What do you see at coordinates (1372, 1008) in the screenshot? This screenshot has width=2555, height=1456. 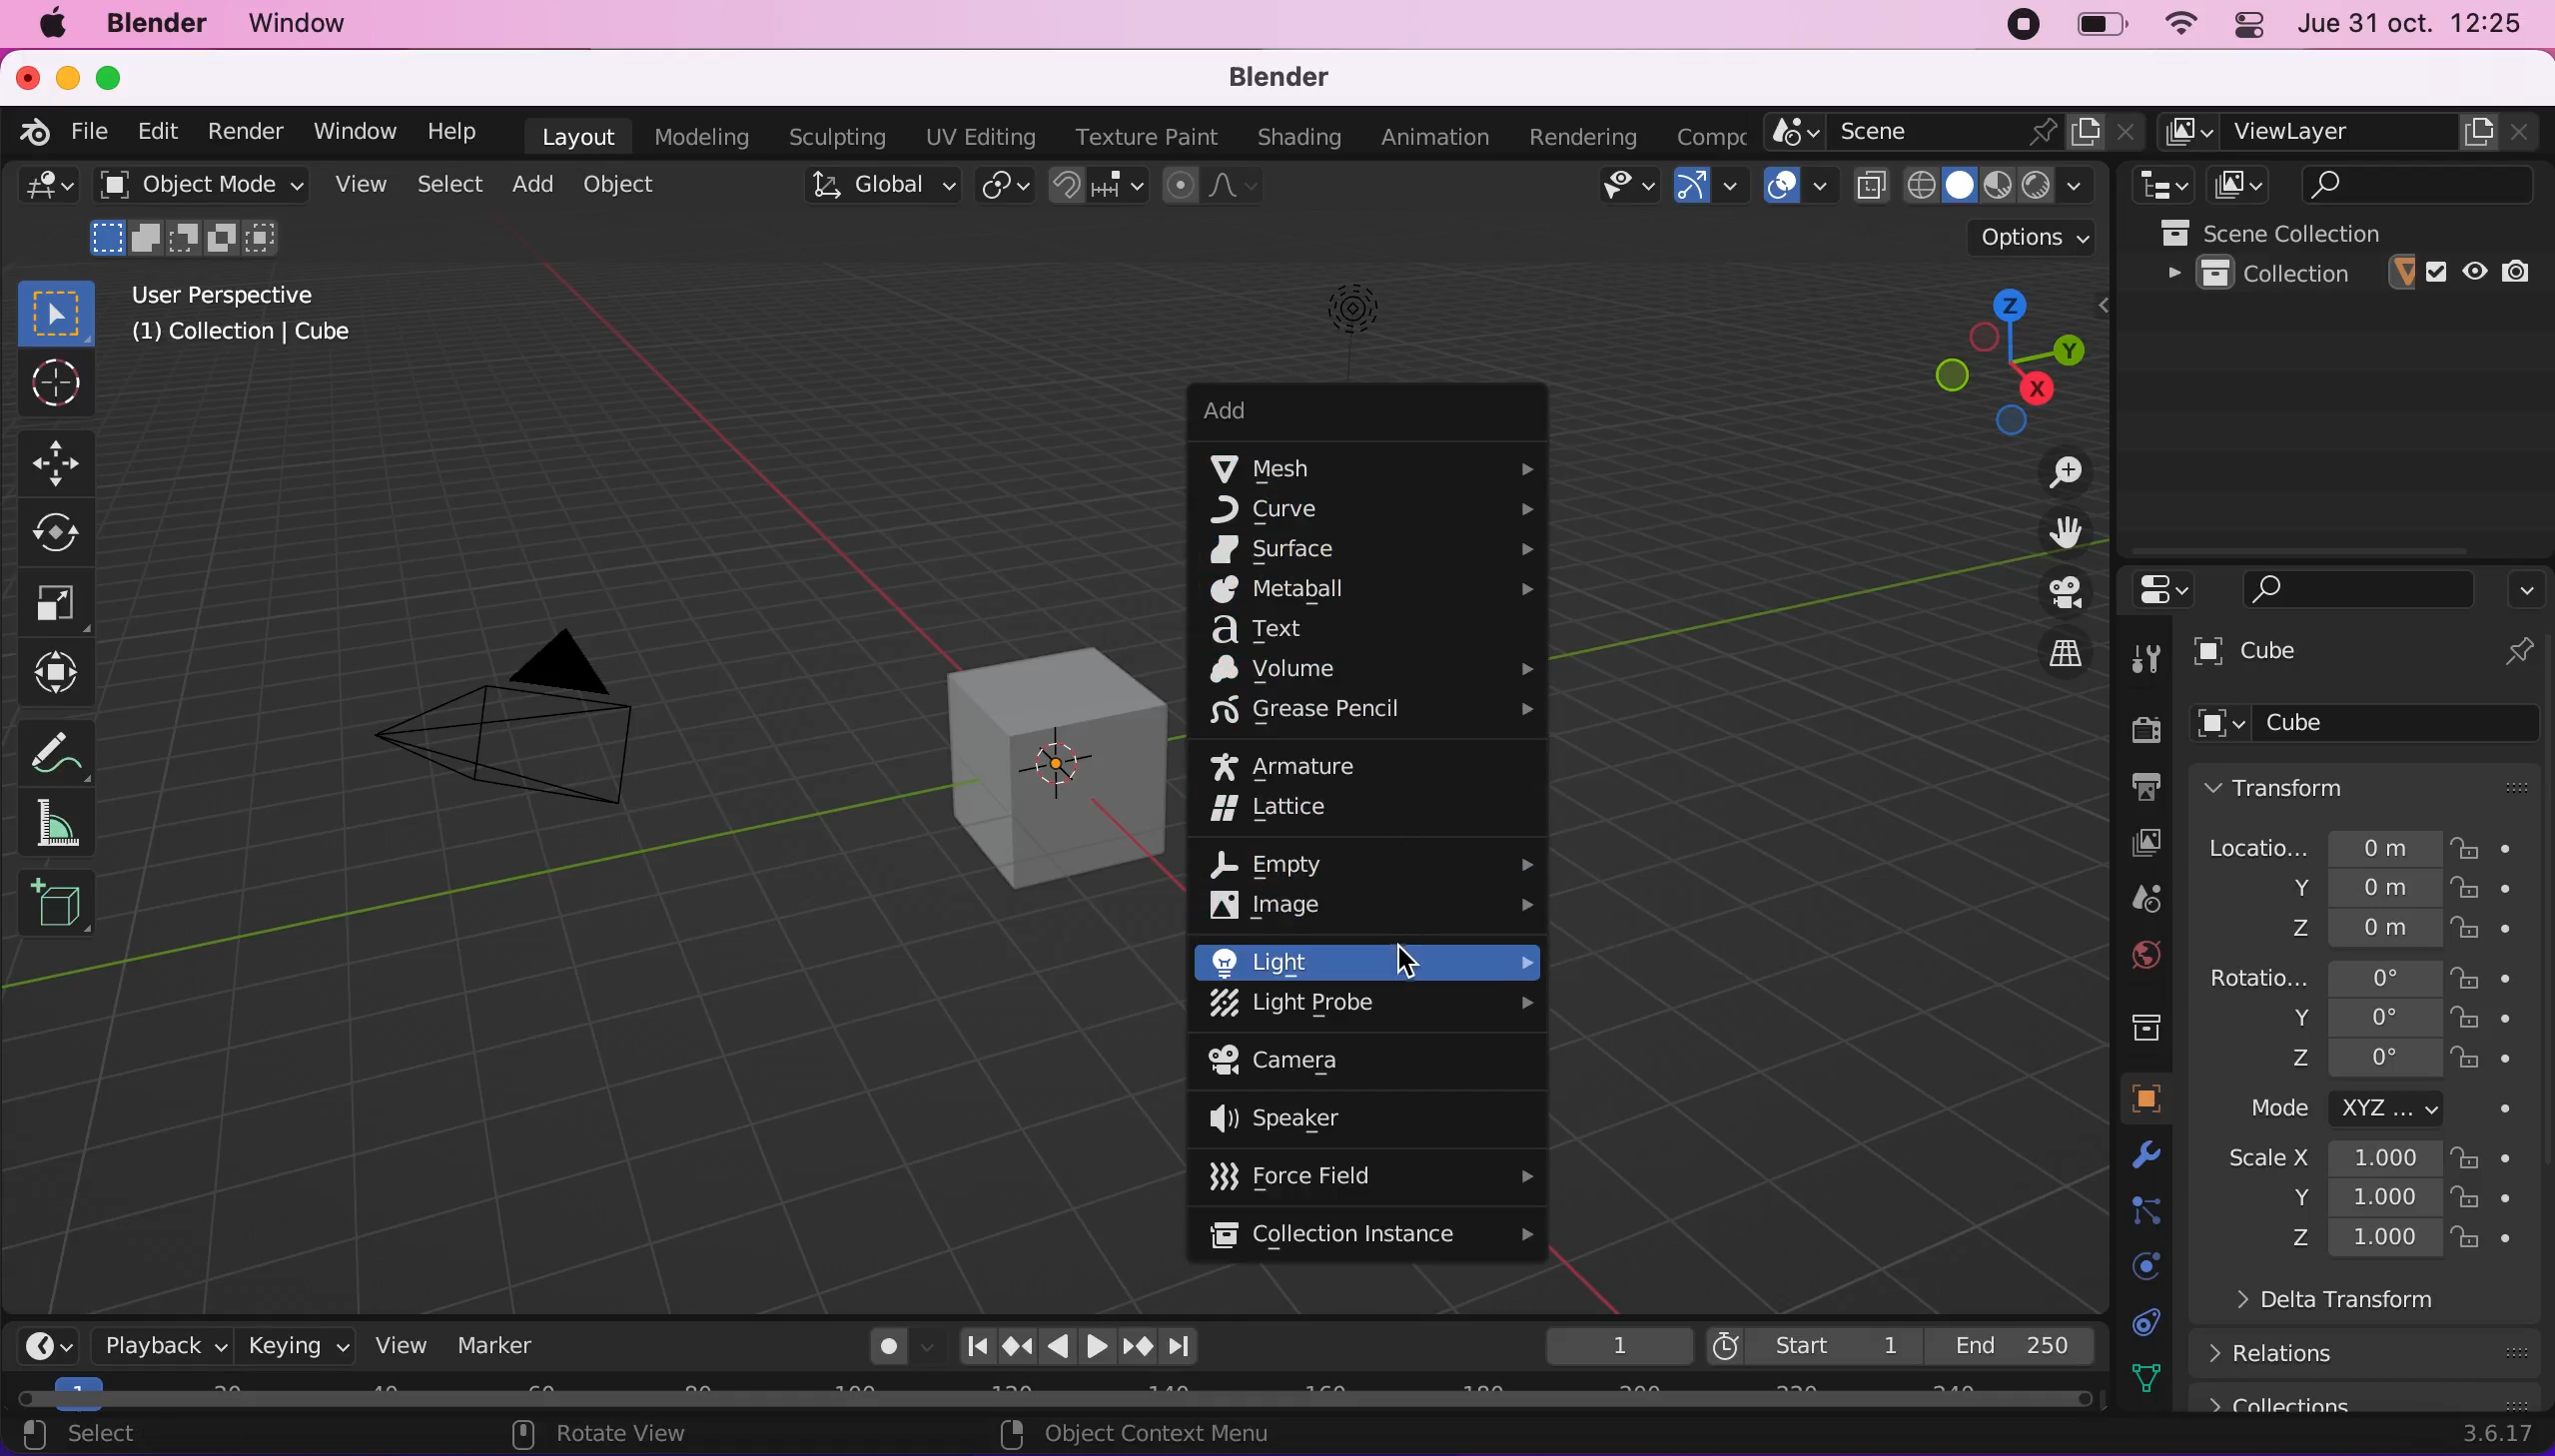 I see `light probe` at bounding box center [1372, 1008].